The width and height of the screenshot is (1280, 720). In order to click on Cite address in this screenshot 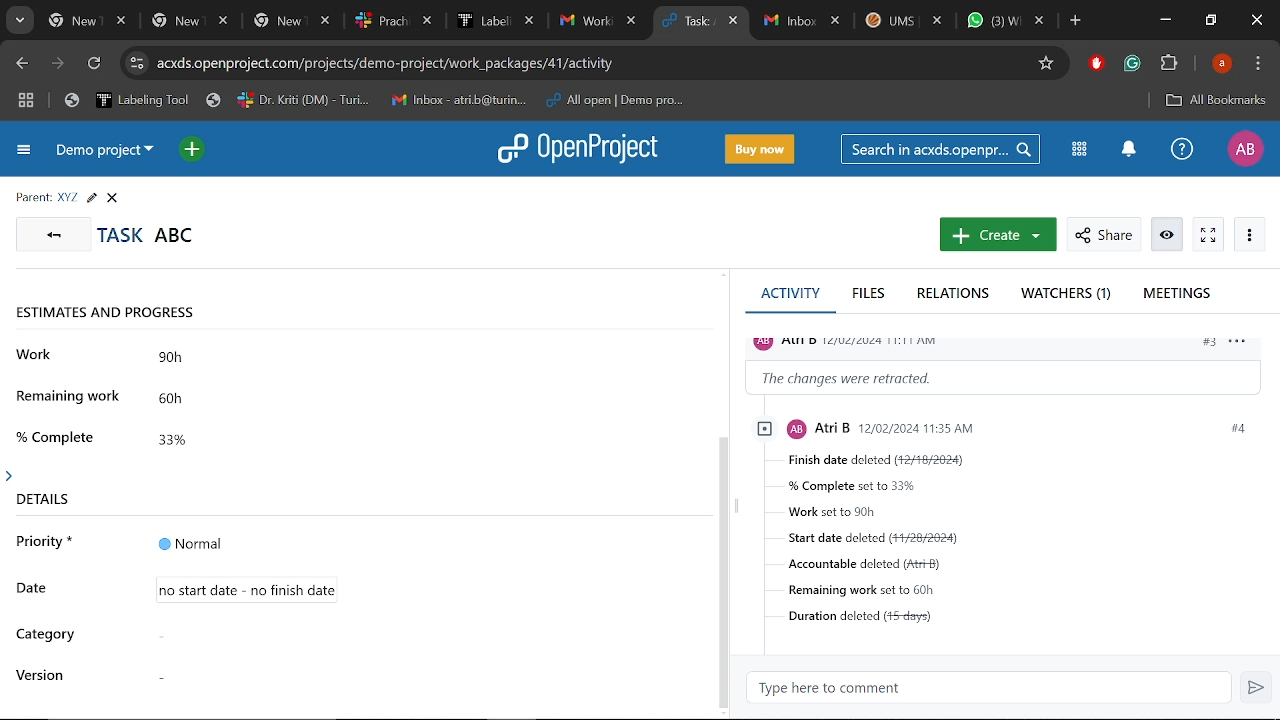, I will do `click(398, 64)`.